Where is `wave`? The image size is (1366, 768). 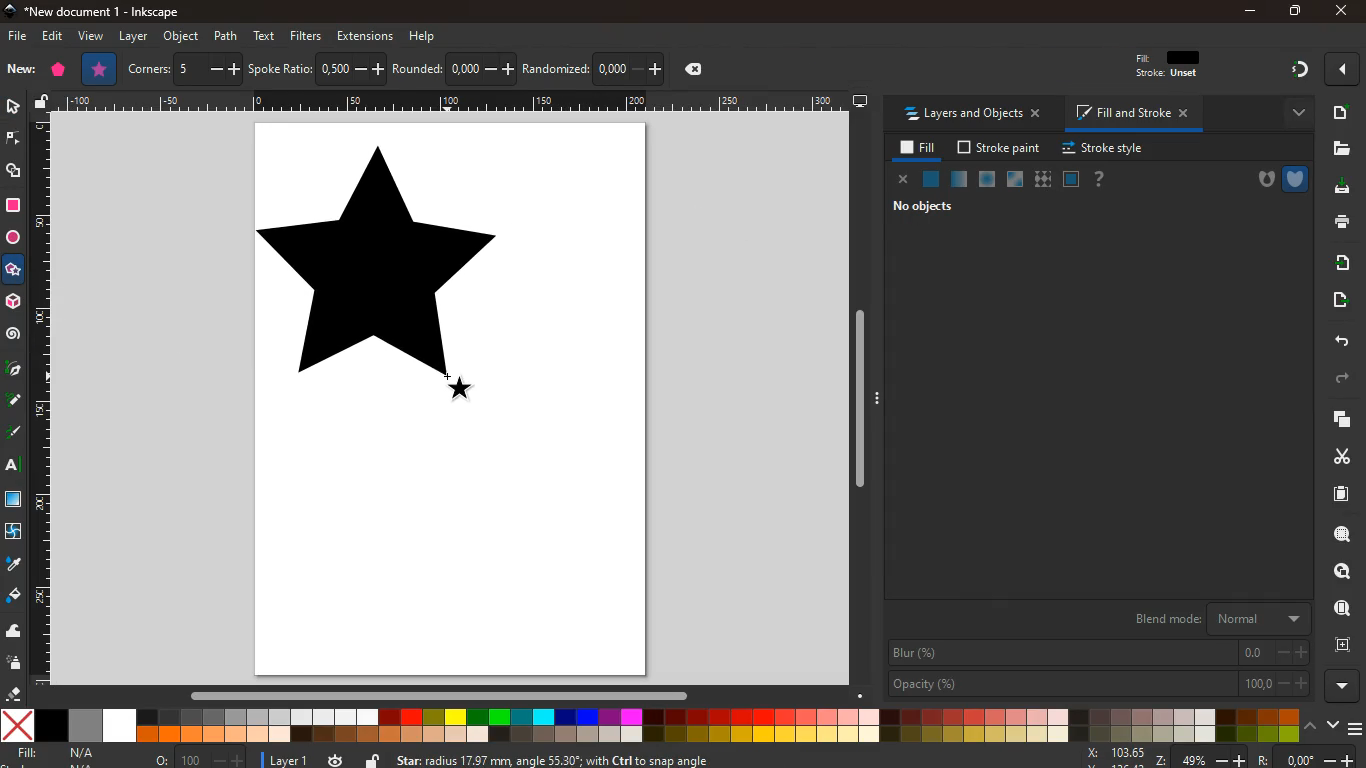 wave is located at coordinates (15, 633).